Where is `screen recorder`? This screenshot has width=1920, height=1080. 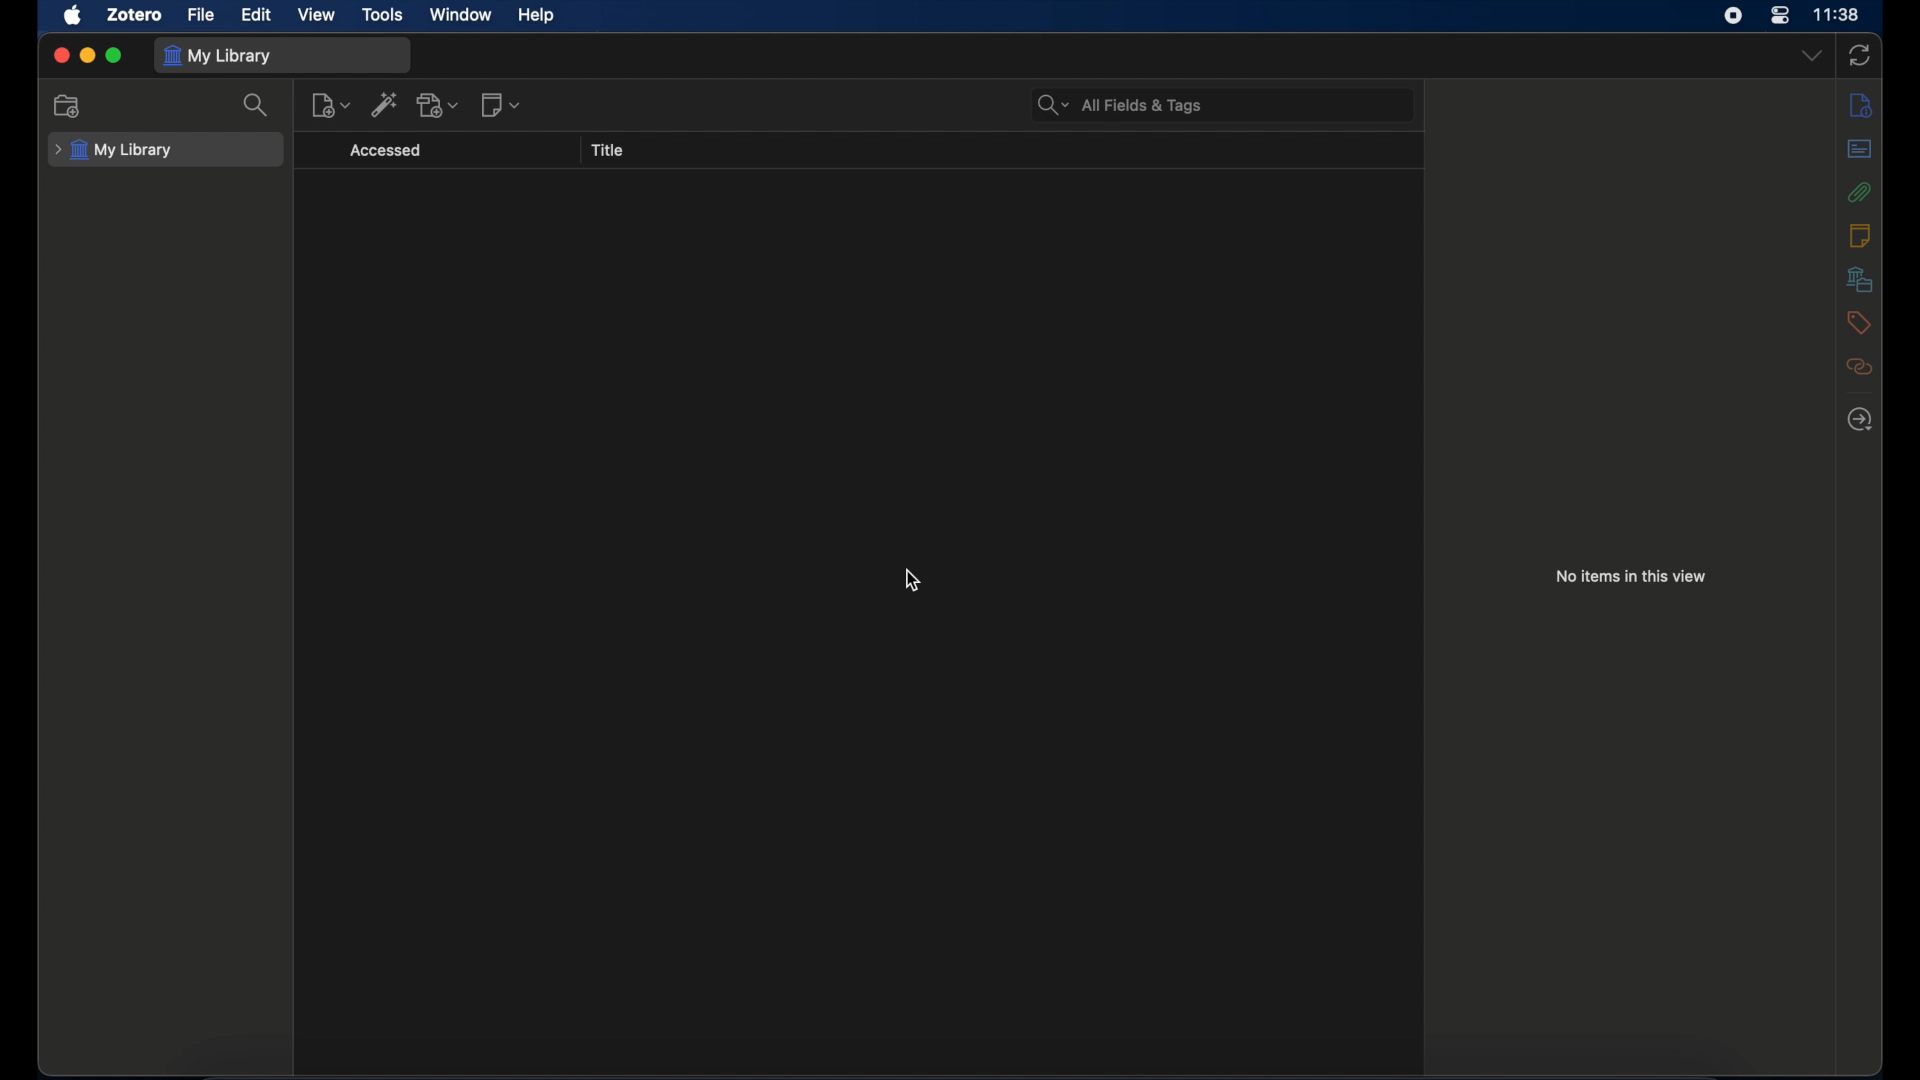 screen recorder is located at coordinates (1733, 16).